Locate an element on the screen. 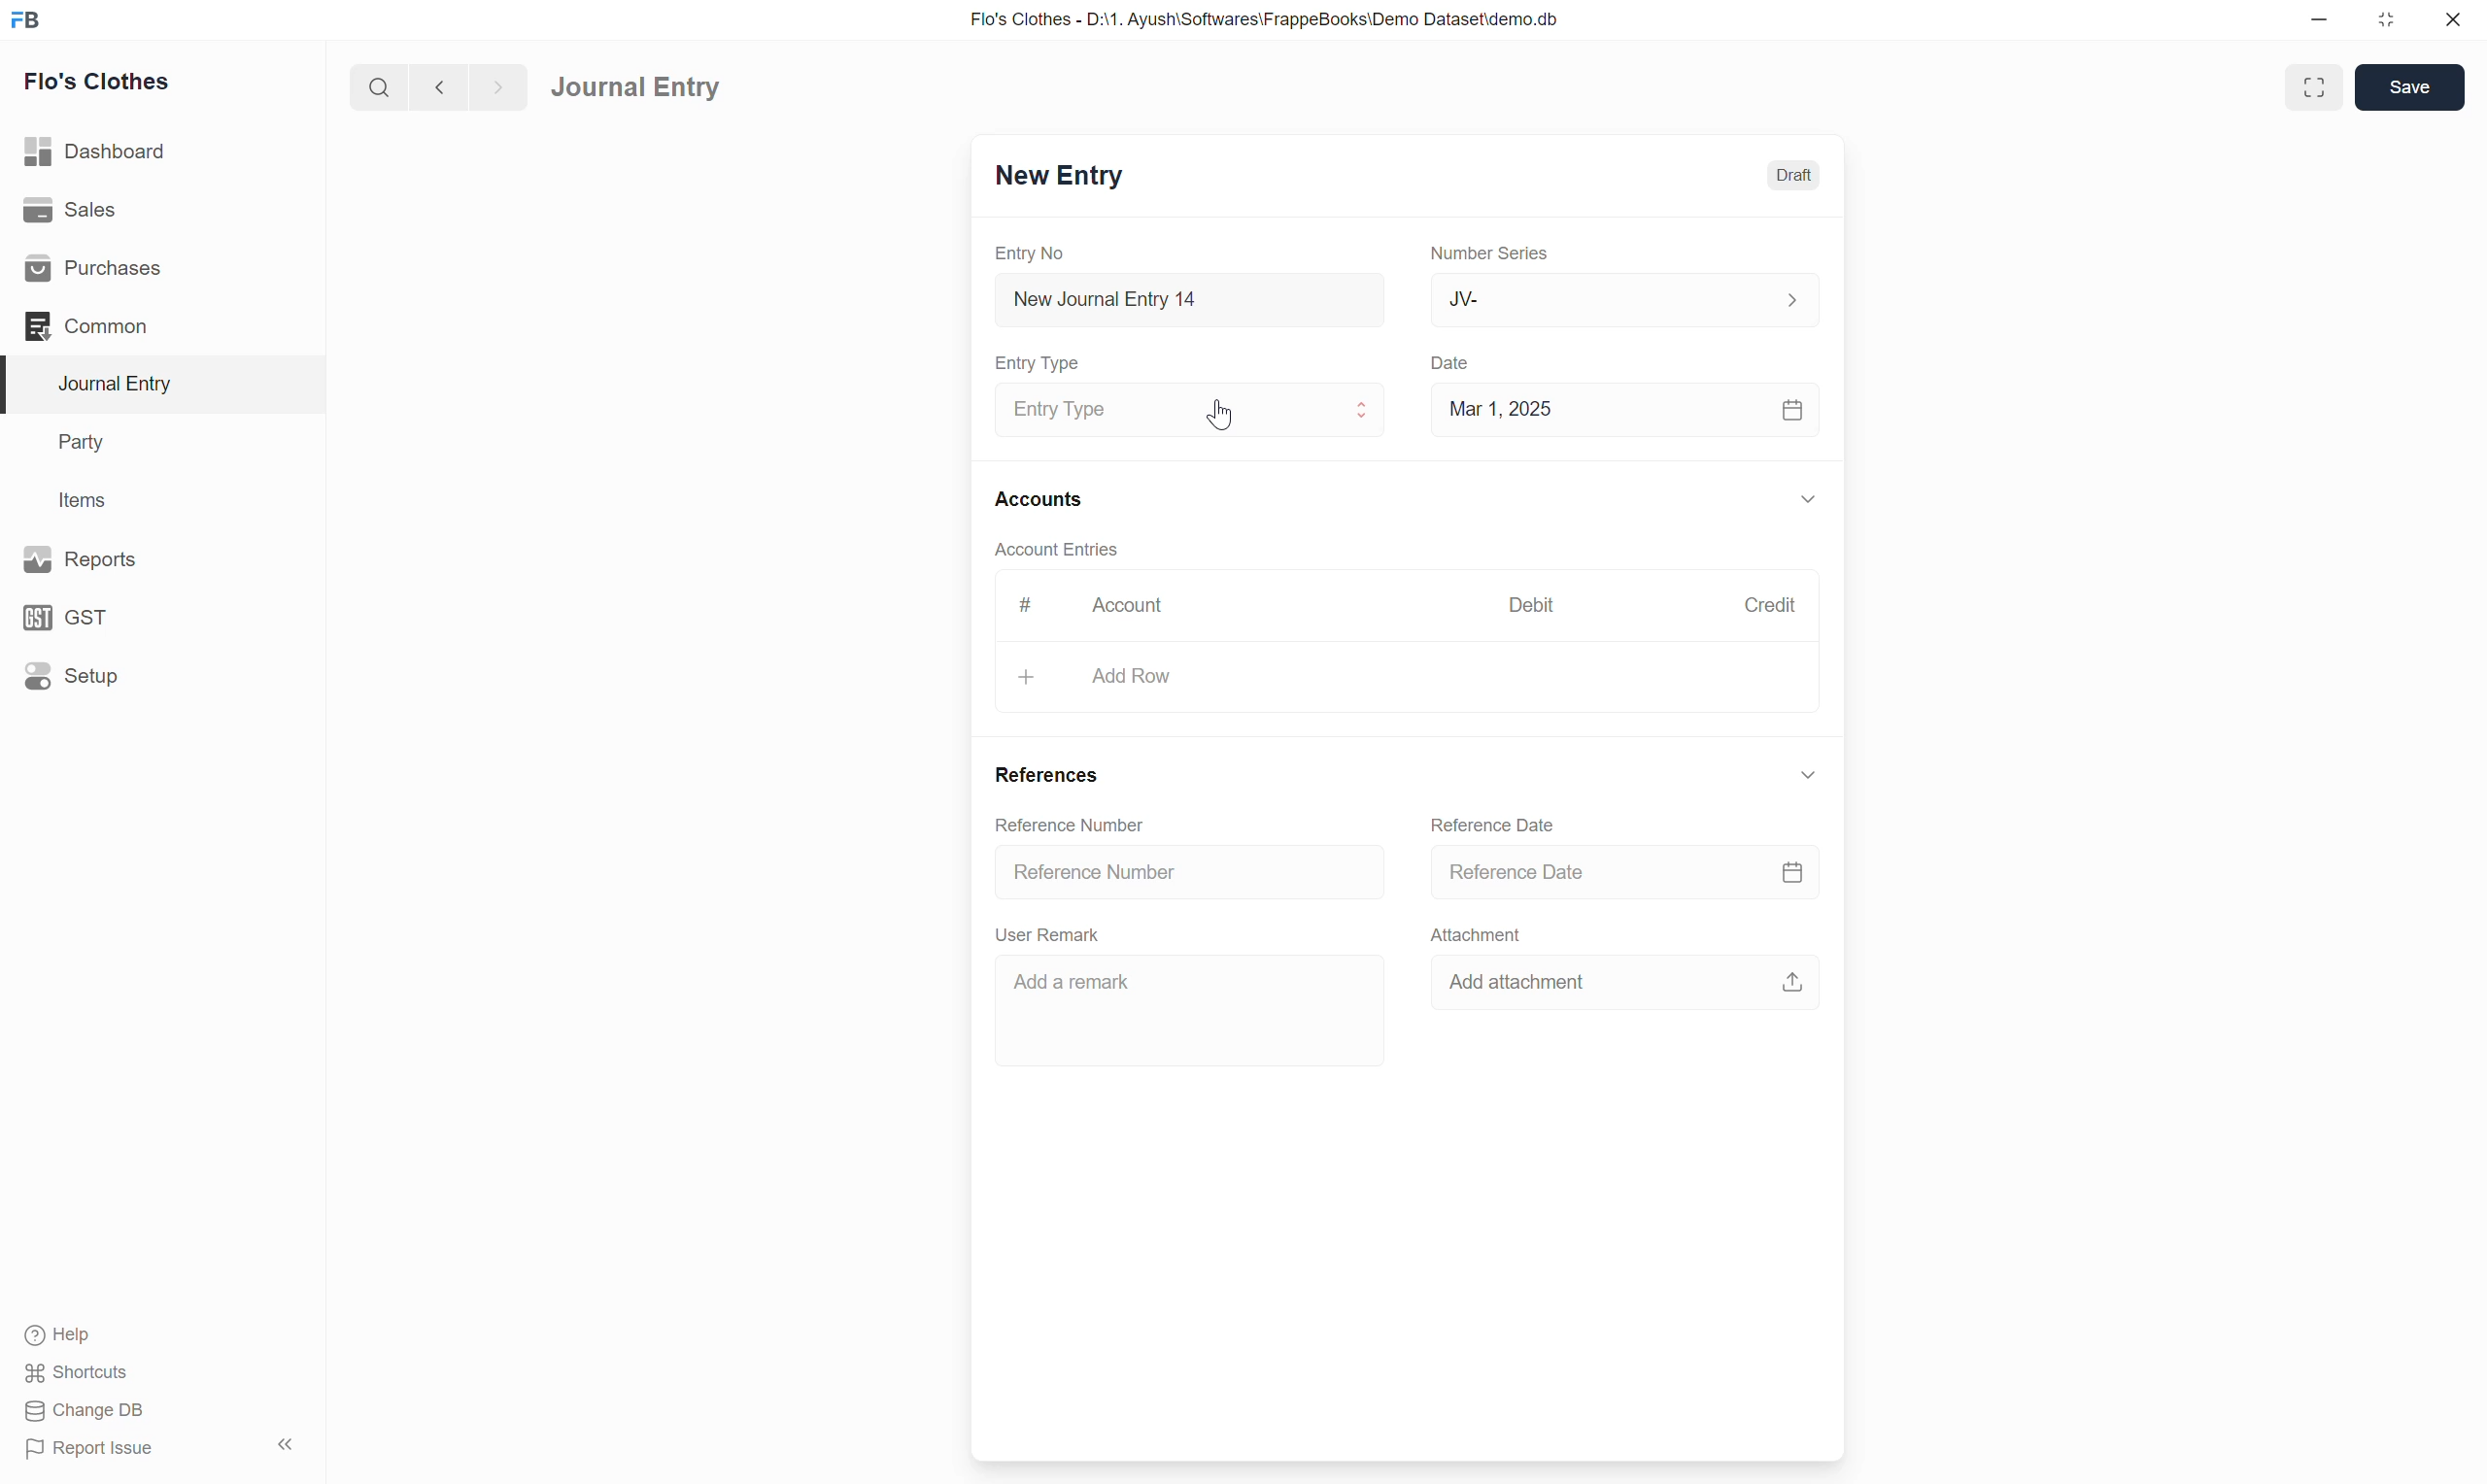 This screenshot has width=2487, height=1484. Report Issue is located at coordinates (97, 1450).